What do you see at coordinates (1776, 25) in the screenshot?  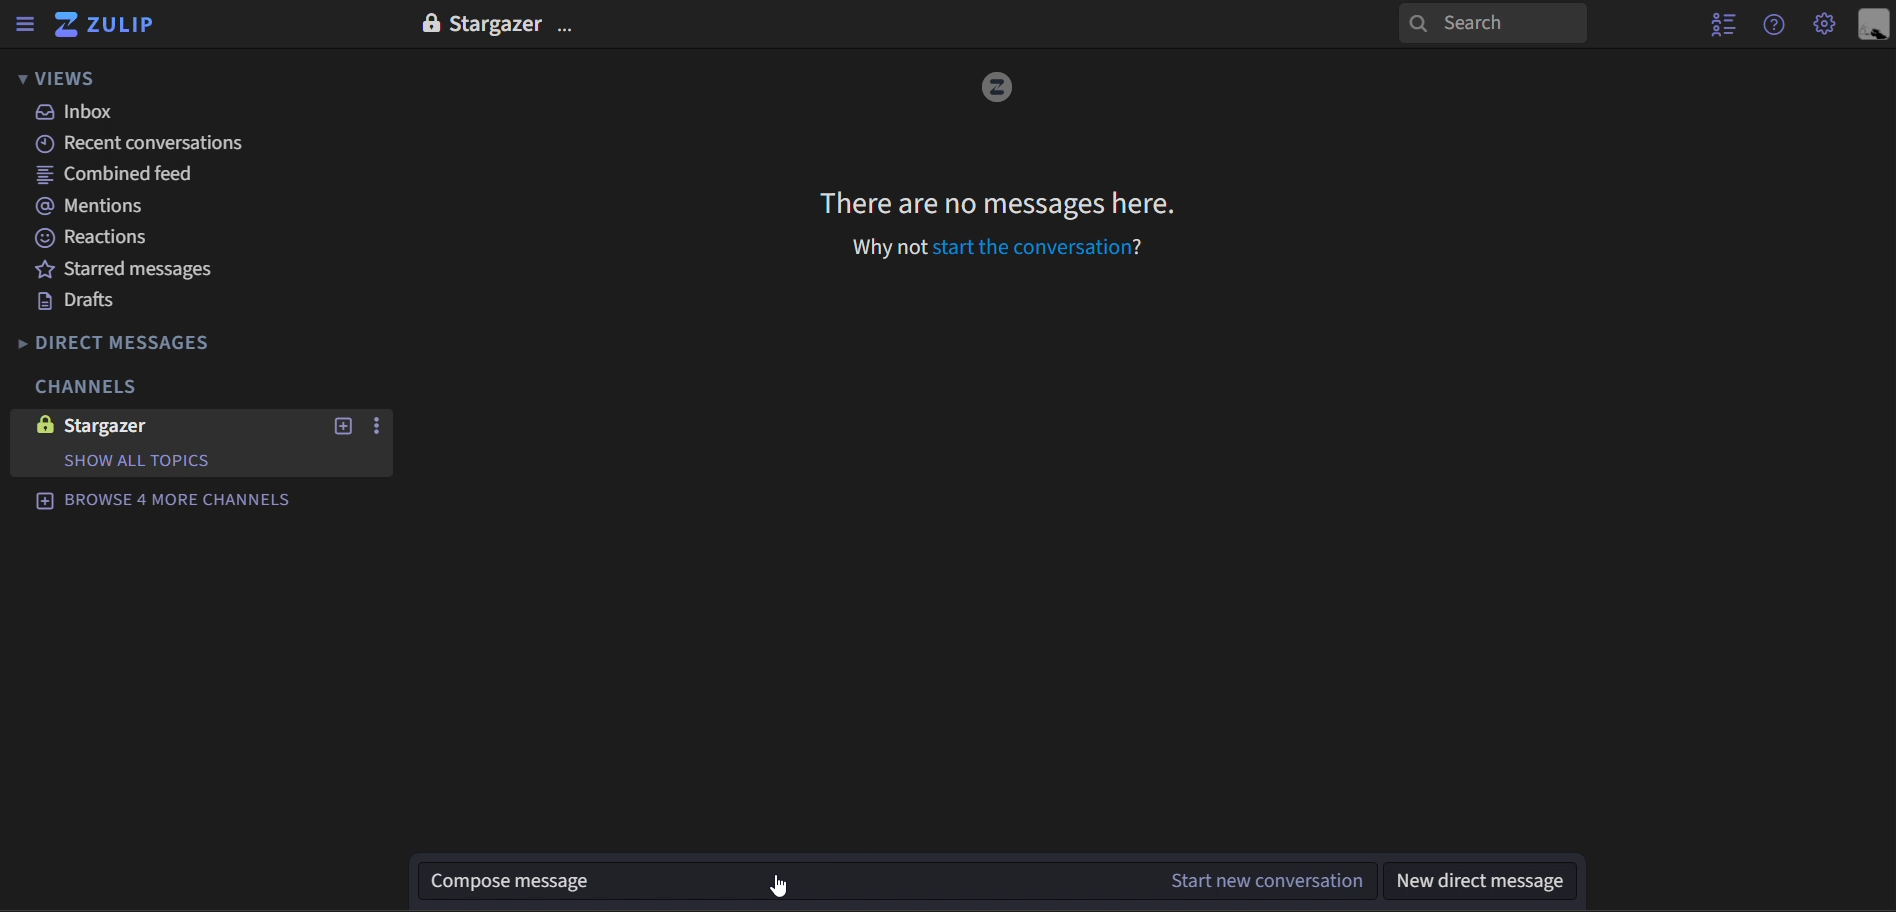 I see `get help` at bounding box center [1776, 25].